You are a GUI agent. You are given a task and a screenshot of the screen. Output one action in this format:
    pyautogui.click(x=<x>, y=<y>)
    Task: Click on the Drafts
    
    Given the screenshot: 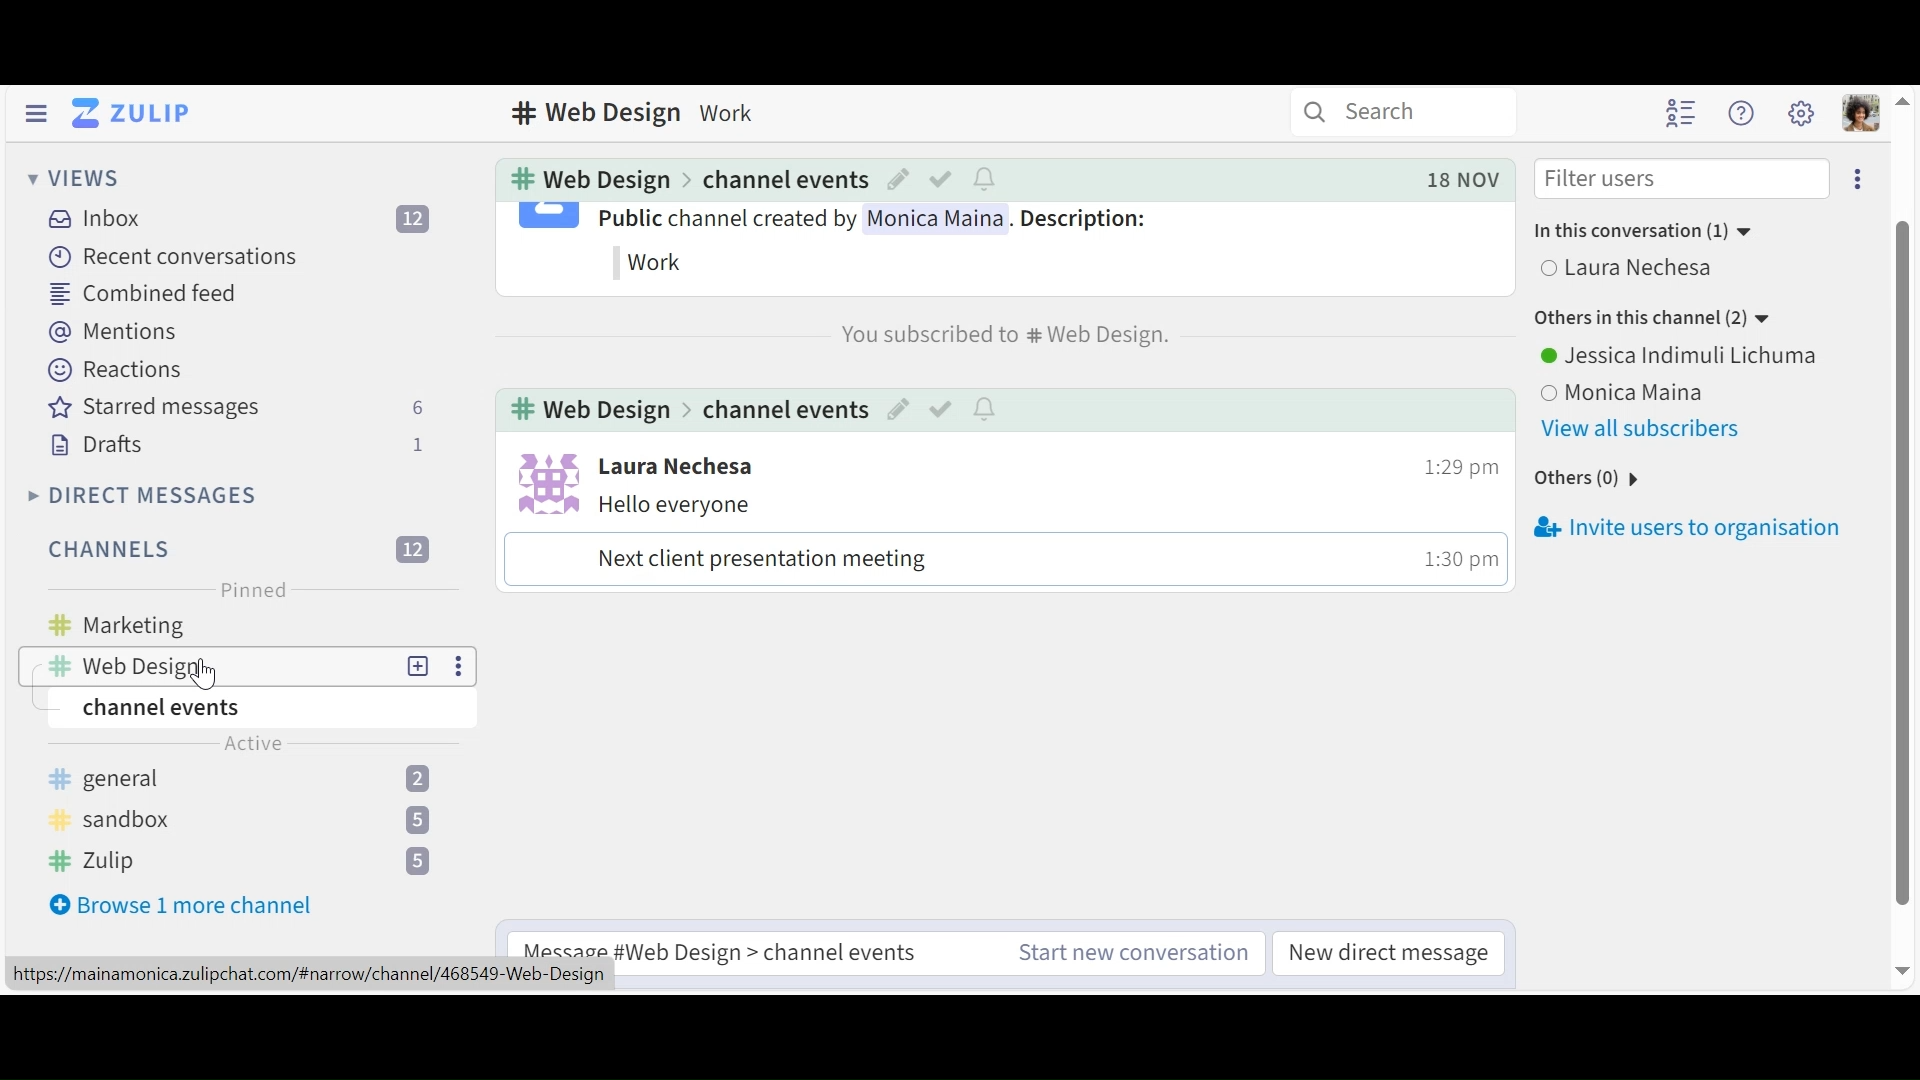 What is the action you would take?
    pyautogui.click(x=237, y=444)
    